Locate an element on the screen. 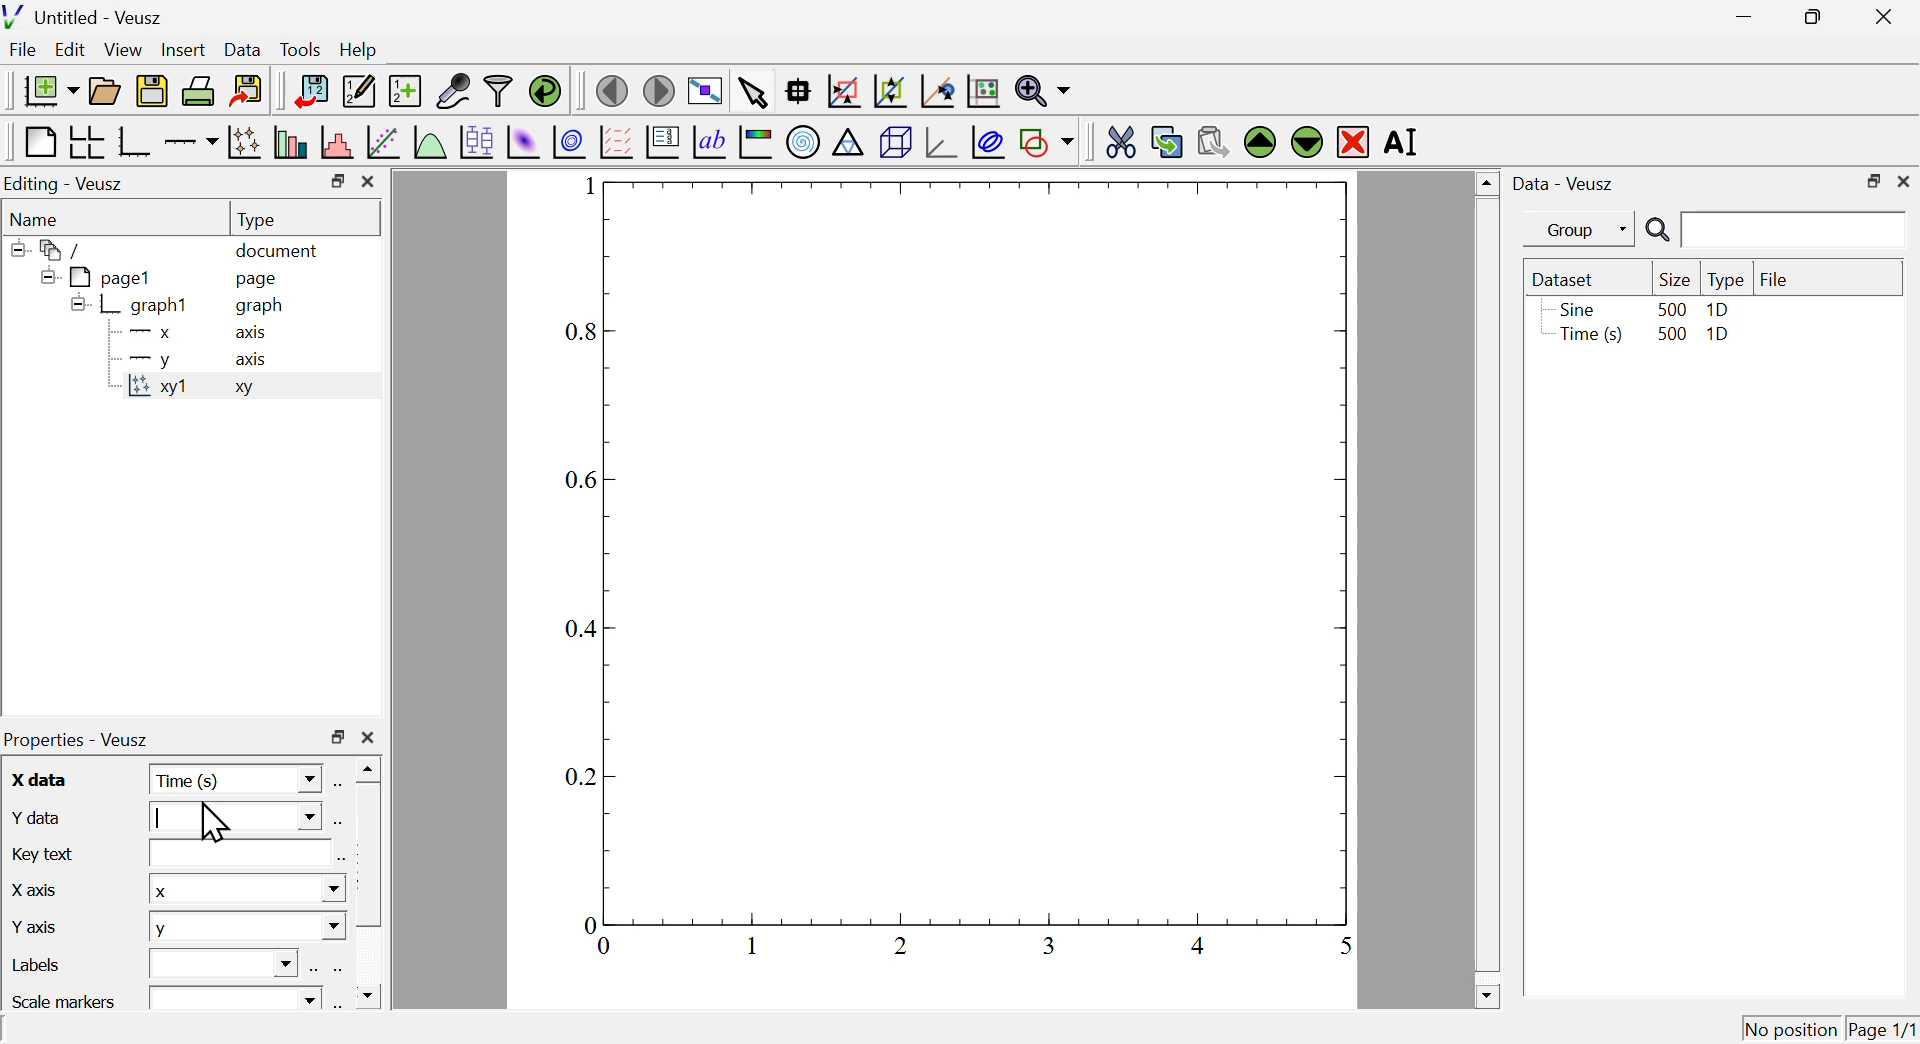  plot points with lines and errorbars is located at coordinates (244, 142).